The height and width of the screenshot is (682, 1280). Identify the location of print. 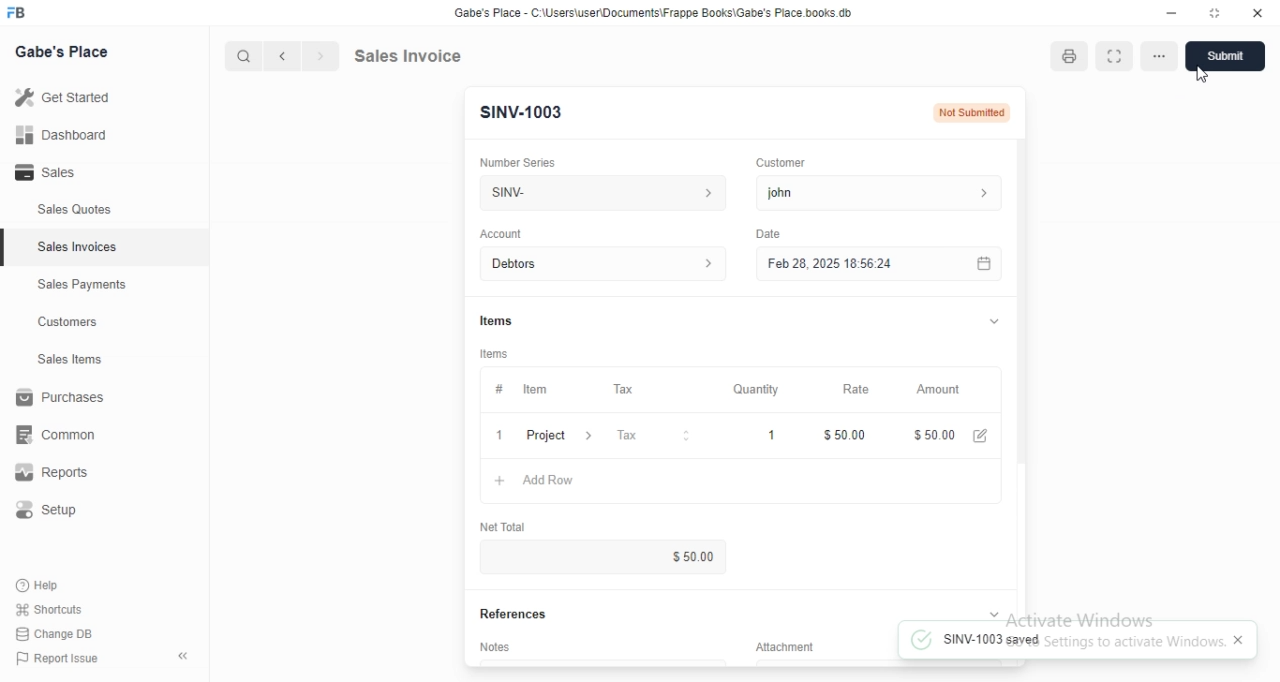
(1070, 56).